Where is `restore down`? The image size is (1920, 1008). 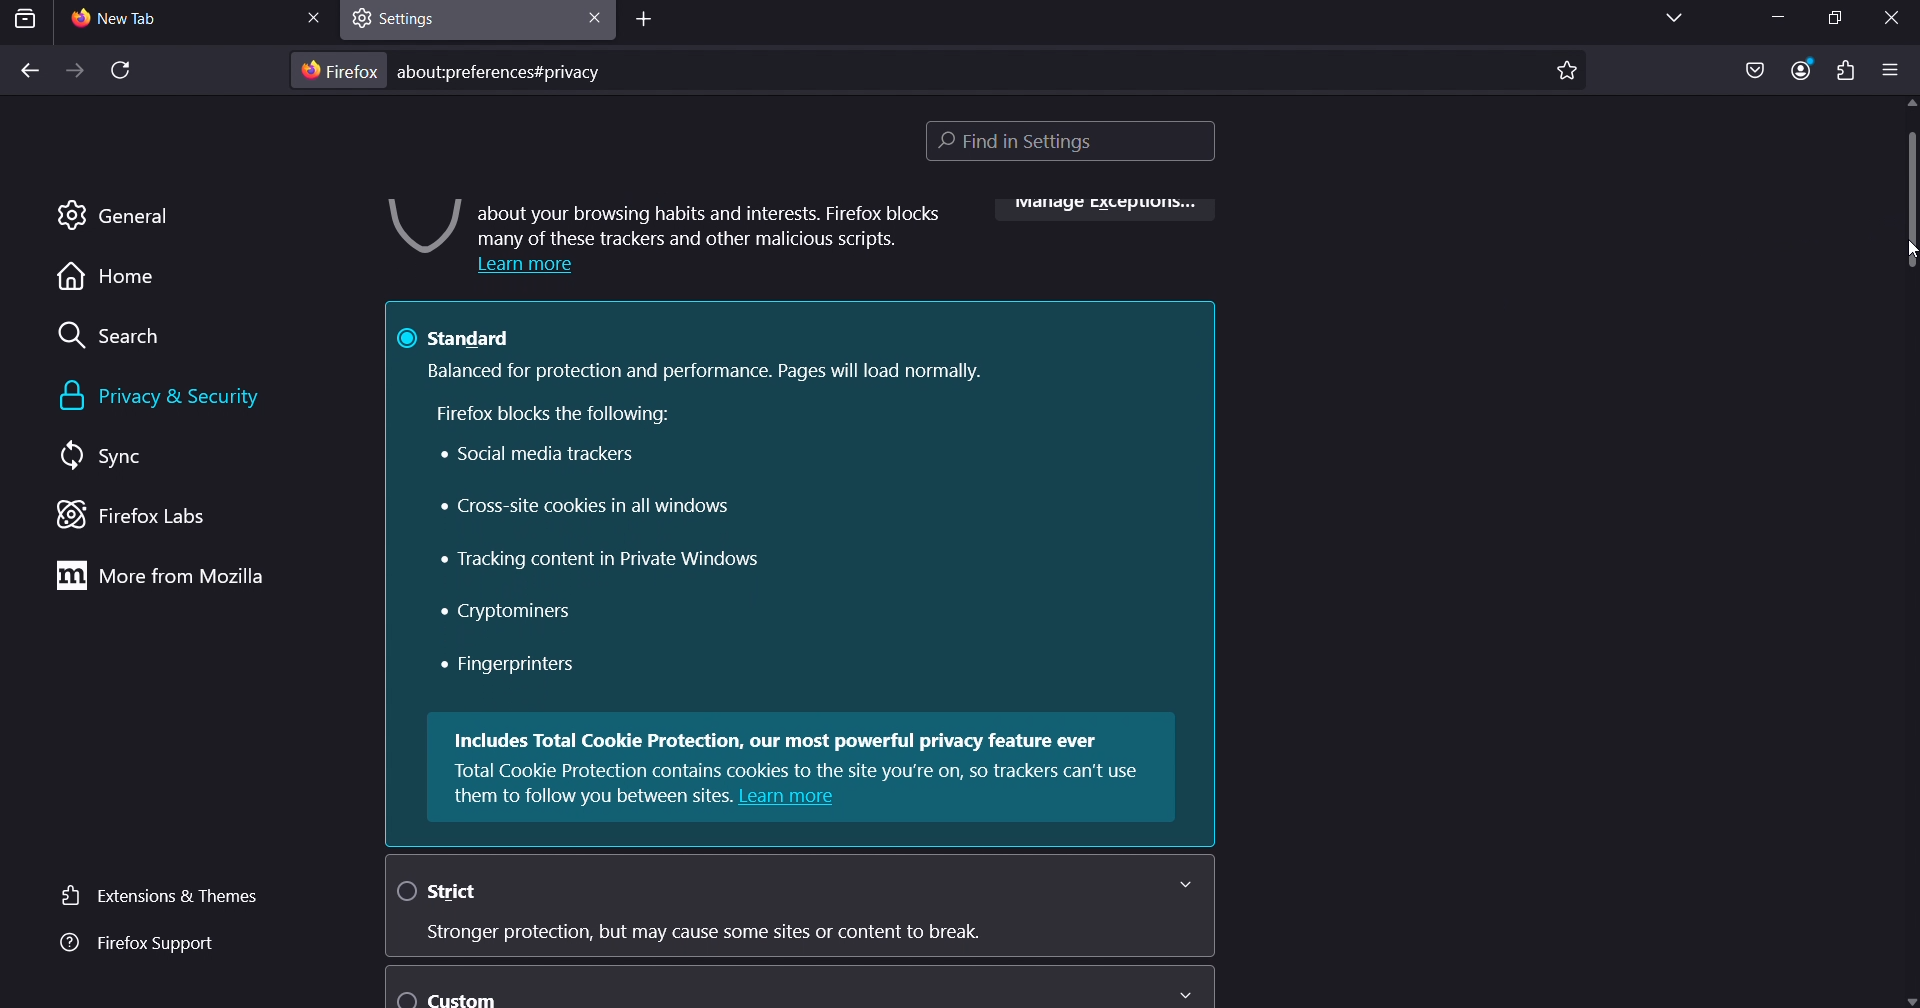 restore down is located at coordinates (1826, 18).